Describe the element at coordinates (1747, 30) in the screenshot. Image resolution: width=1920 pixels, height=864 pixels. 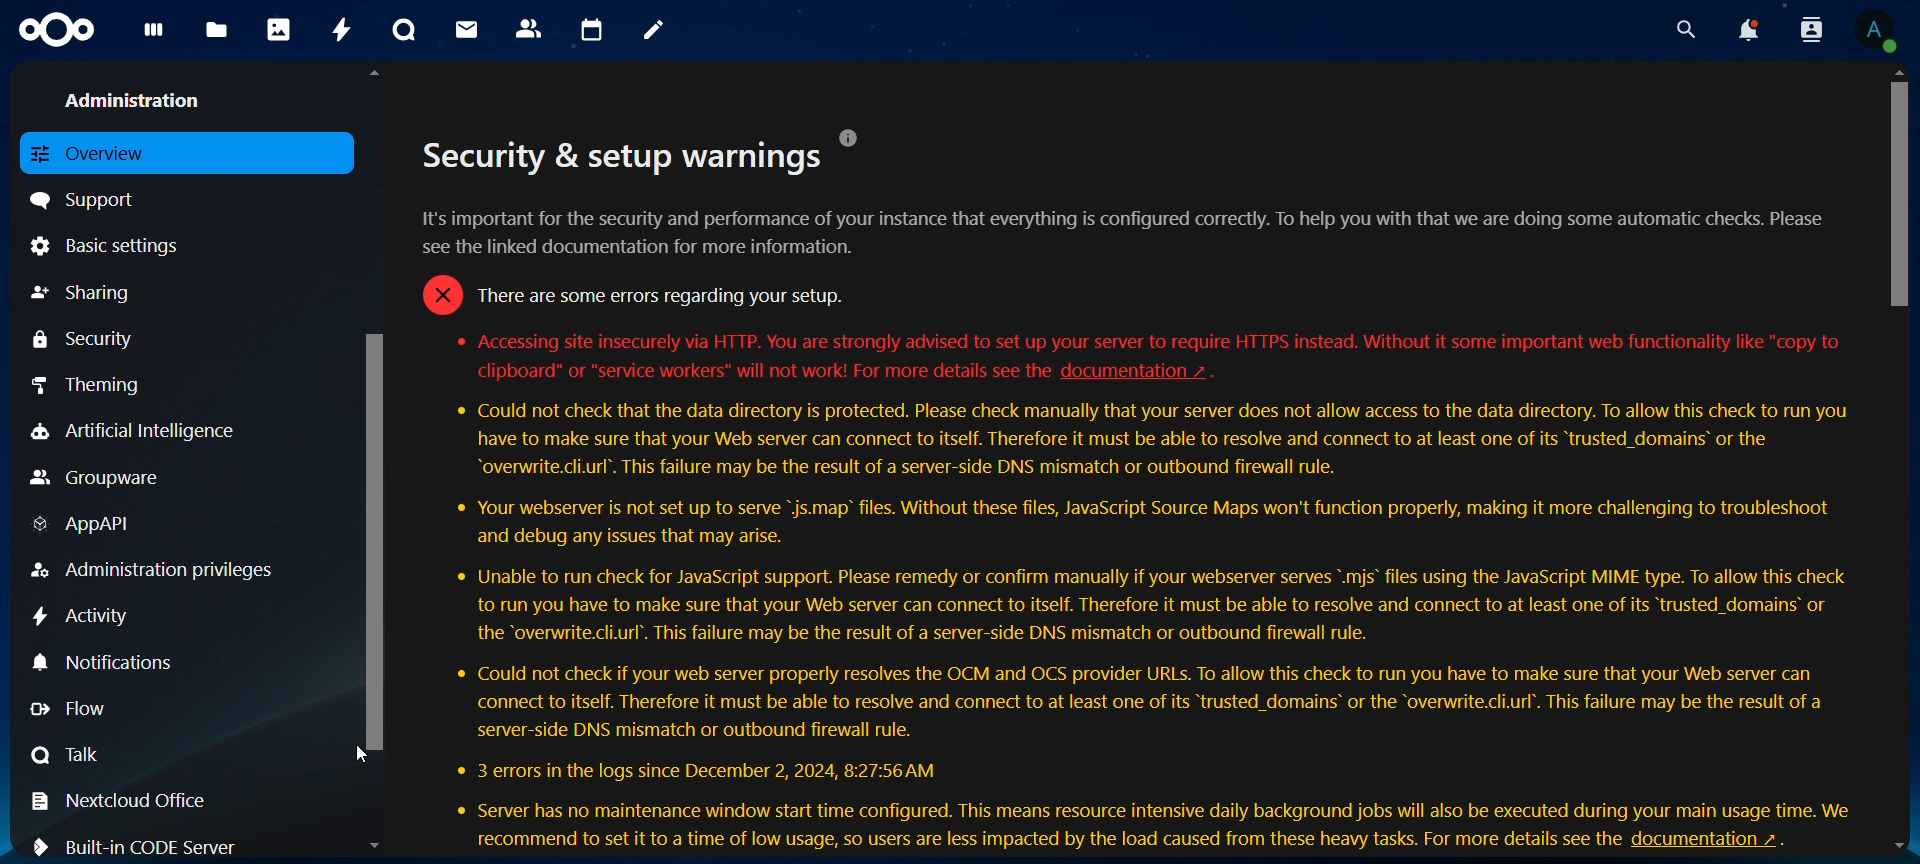
I see `notifications` at that location.